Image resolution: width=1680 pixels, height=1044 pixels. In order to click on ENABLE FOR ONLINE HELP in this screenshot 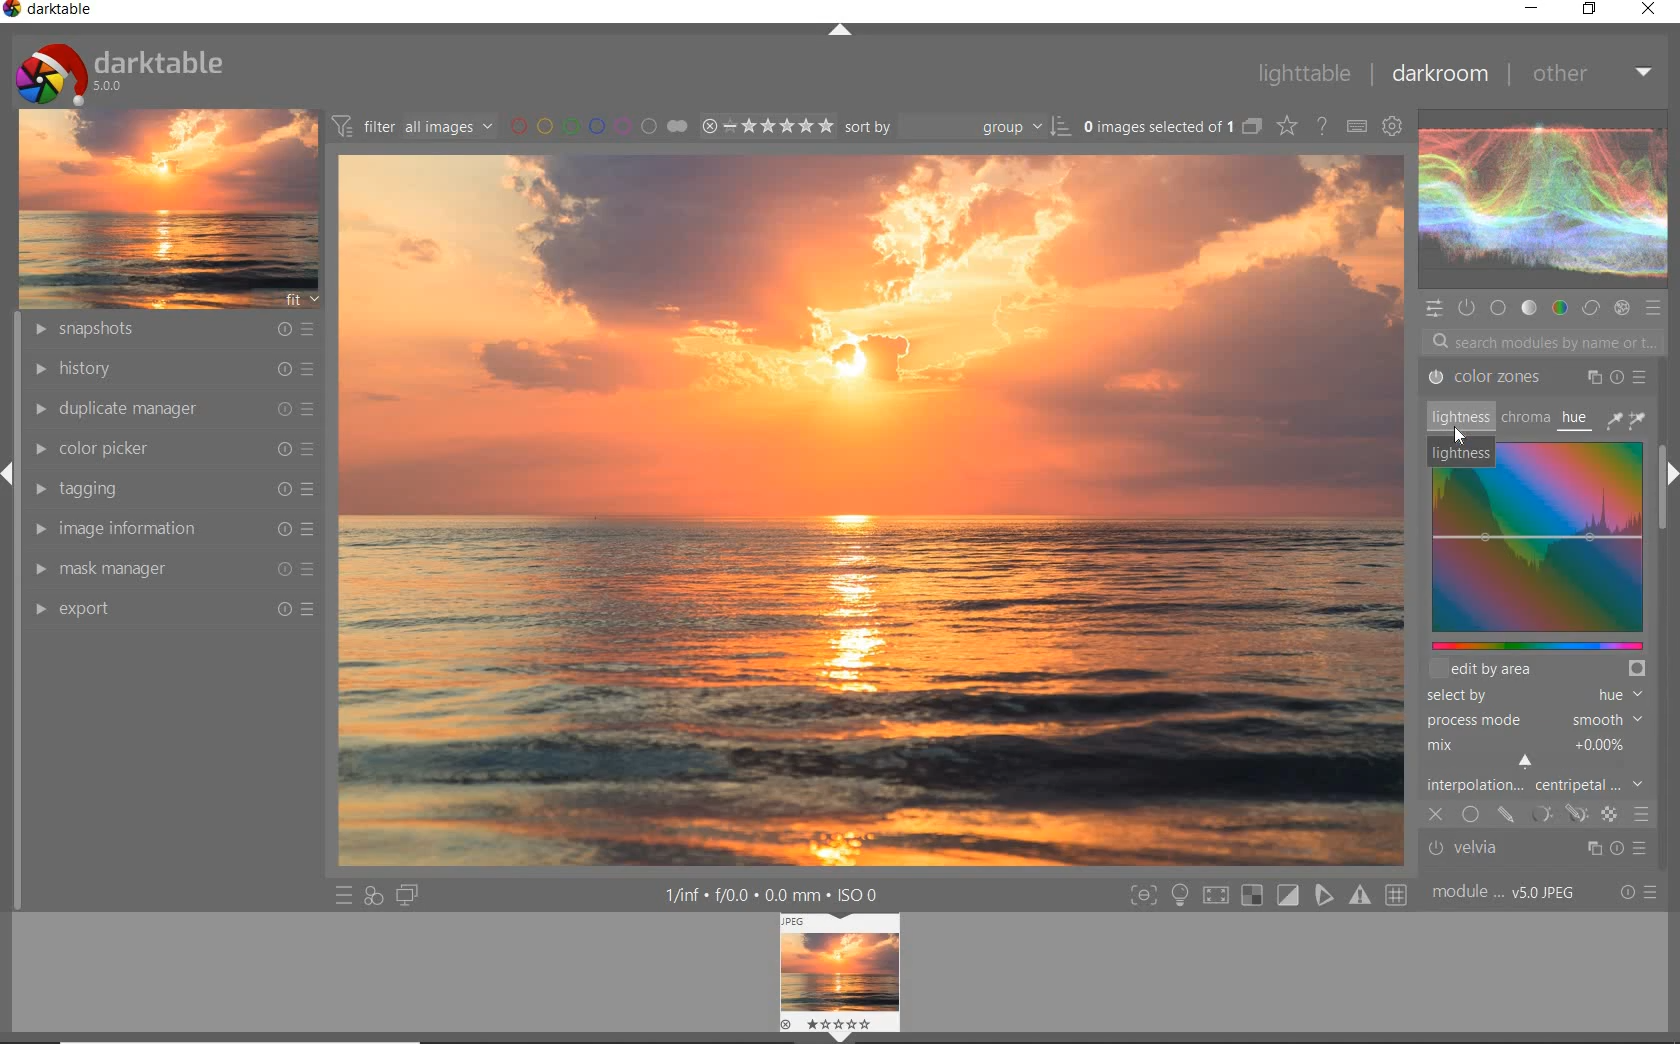, I will do `click(1325, 125)`.